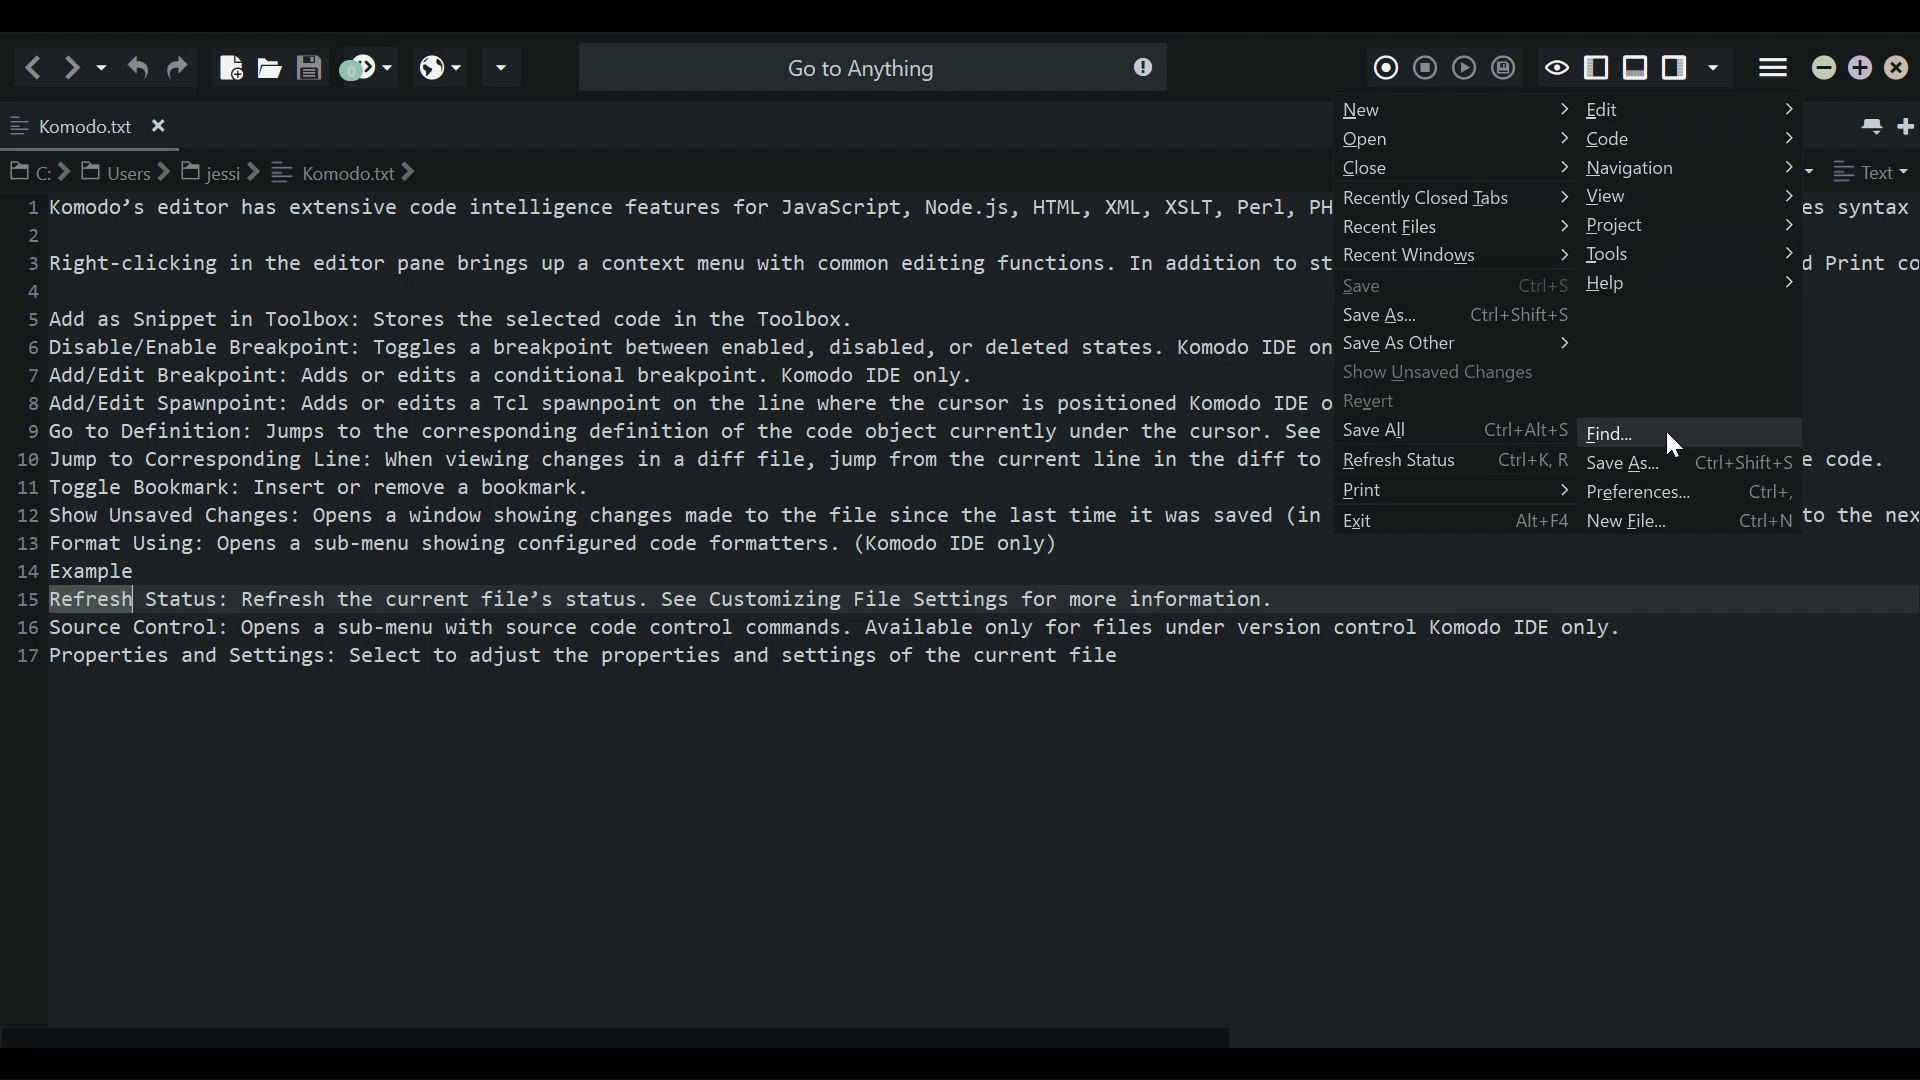 This screenshot has width=1920, height=1080. Describe the element at coordinates (1463, 66) in the screenshot. I see `Play Last Macro` at that location.